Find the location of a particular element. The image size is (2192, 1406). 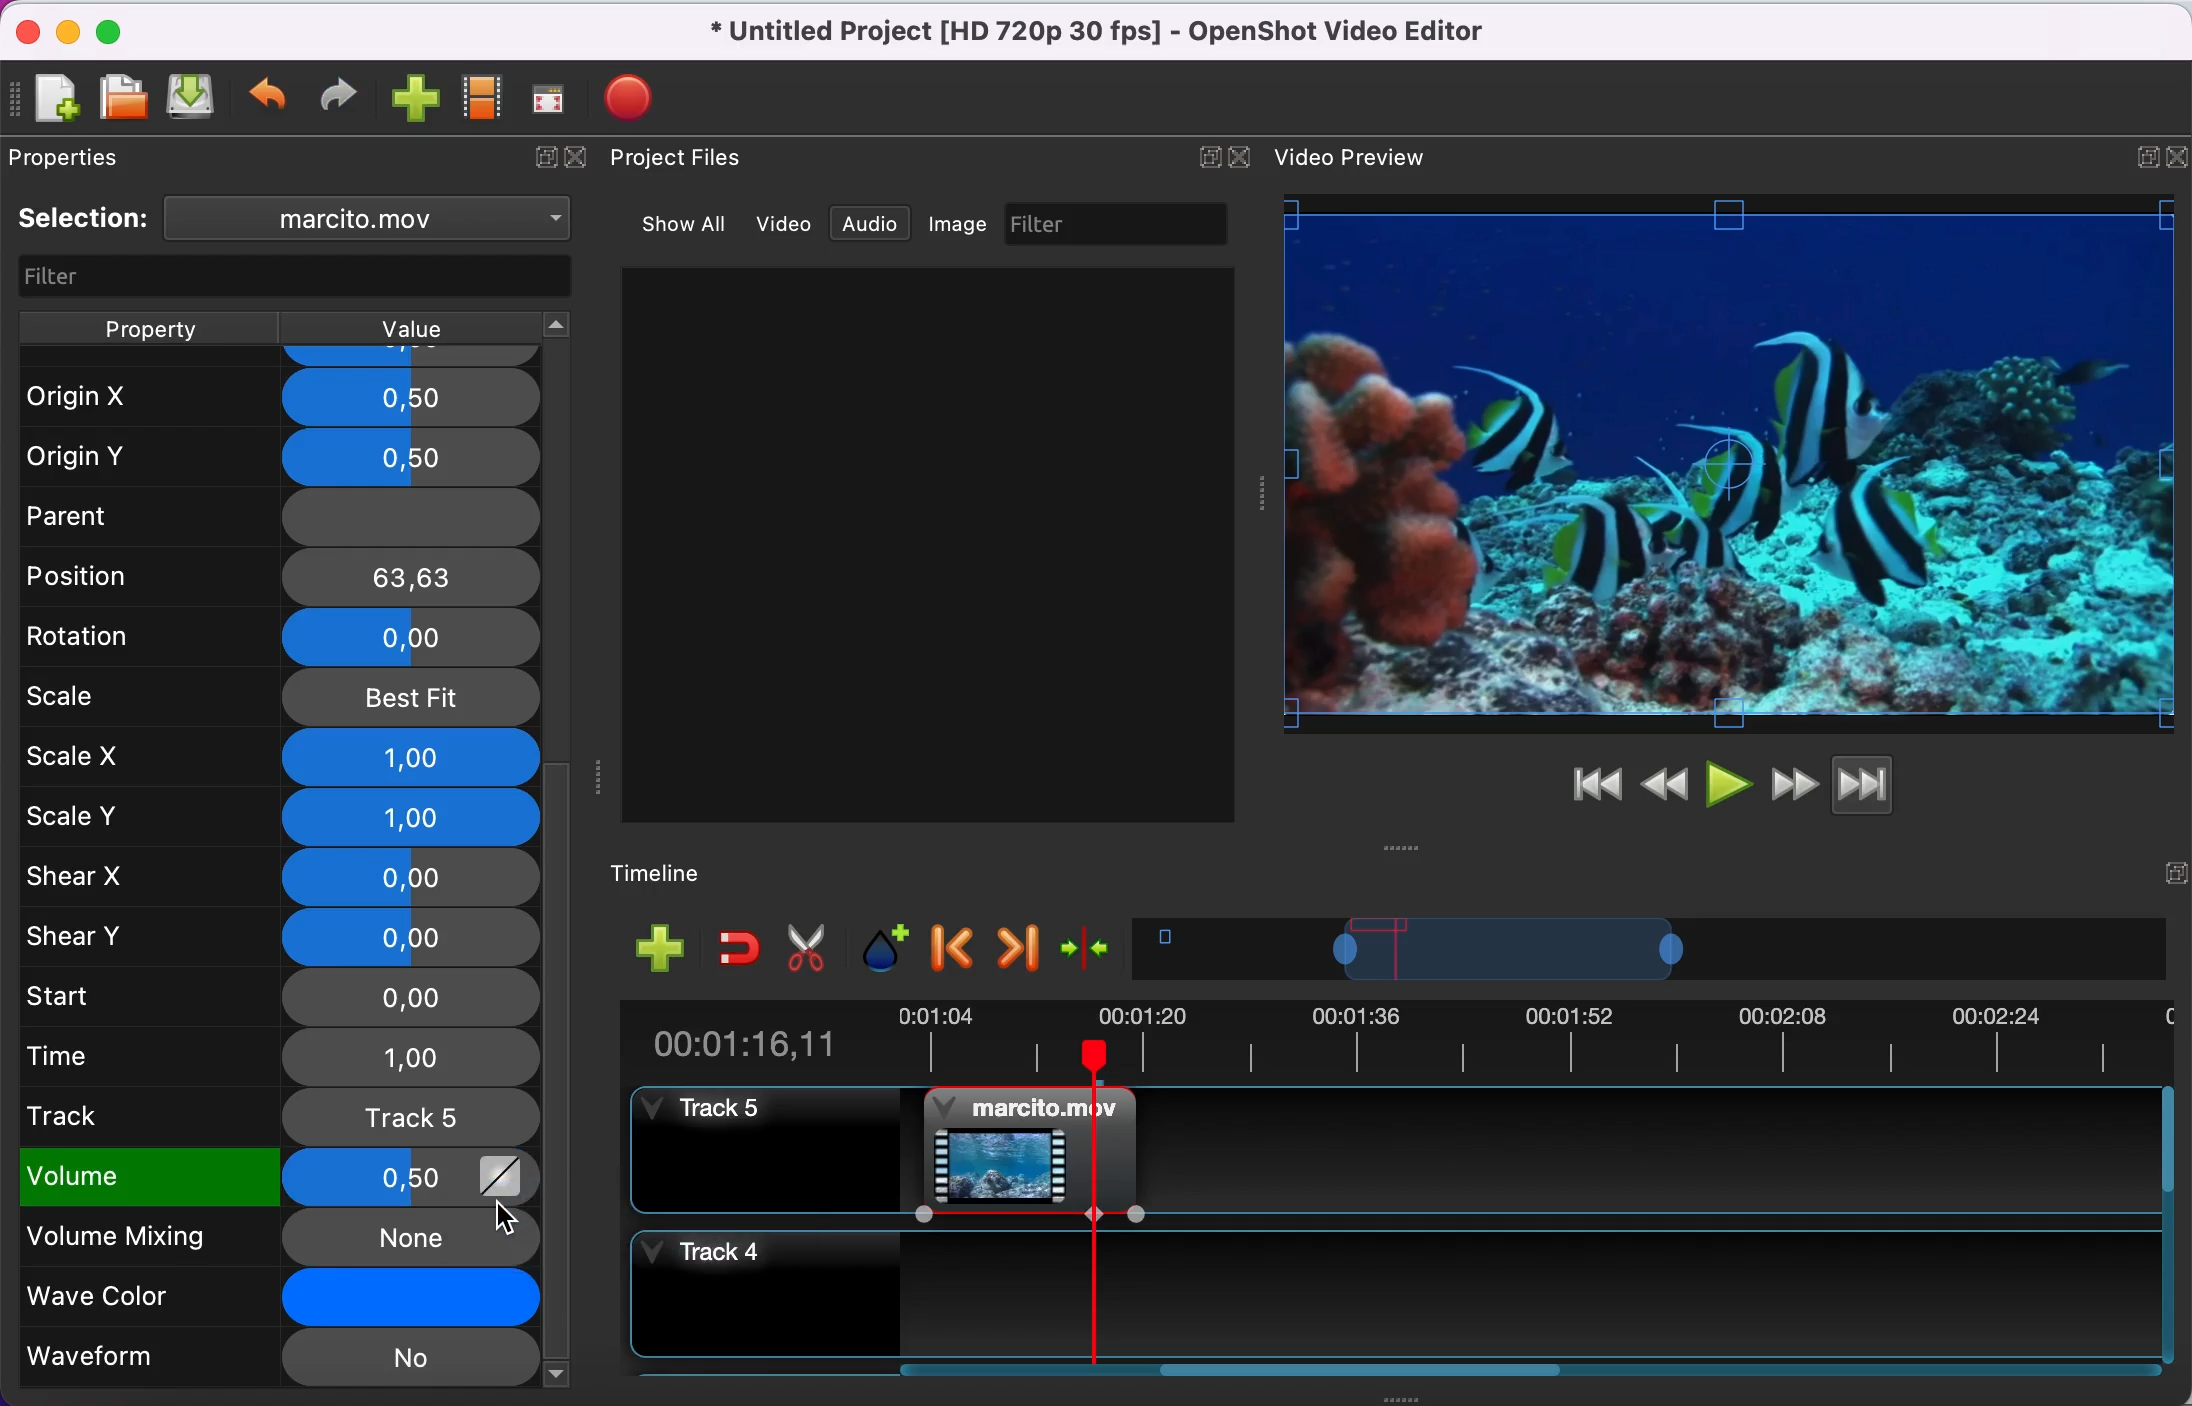

properties is located at coordinates (96, 161).